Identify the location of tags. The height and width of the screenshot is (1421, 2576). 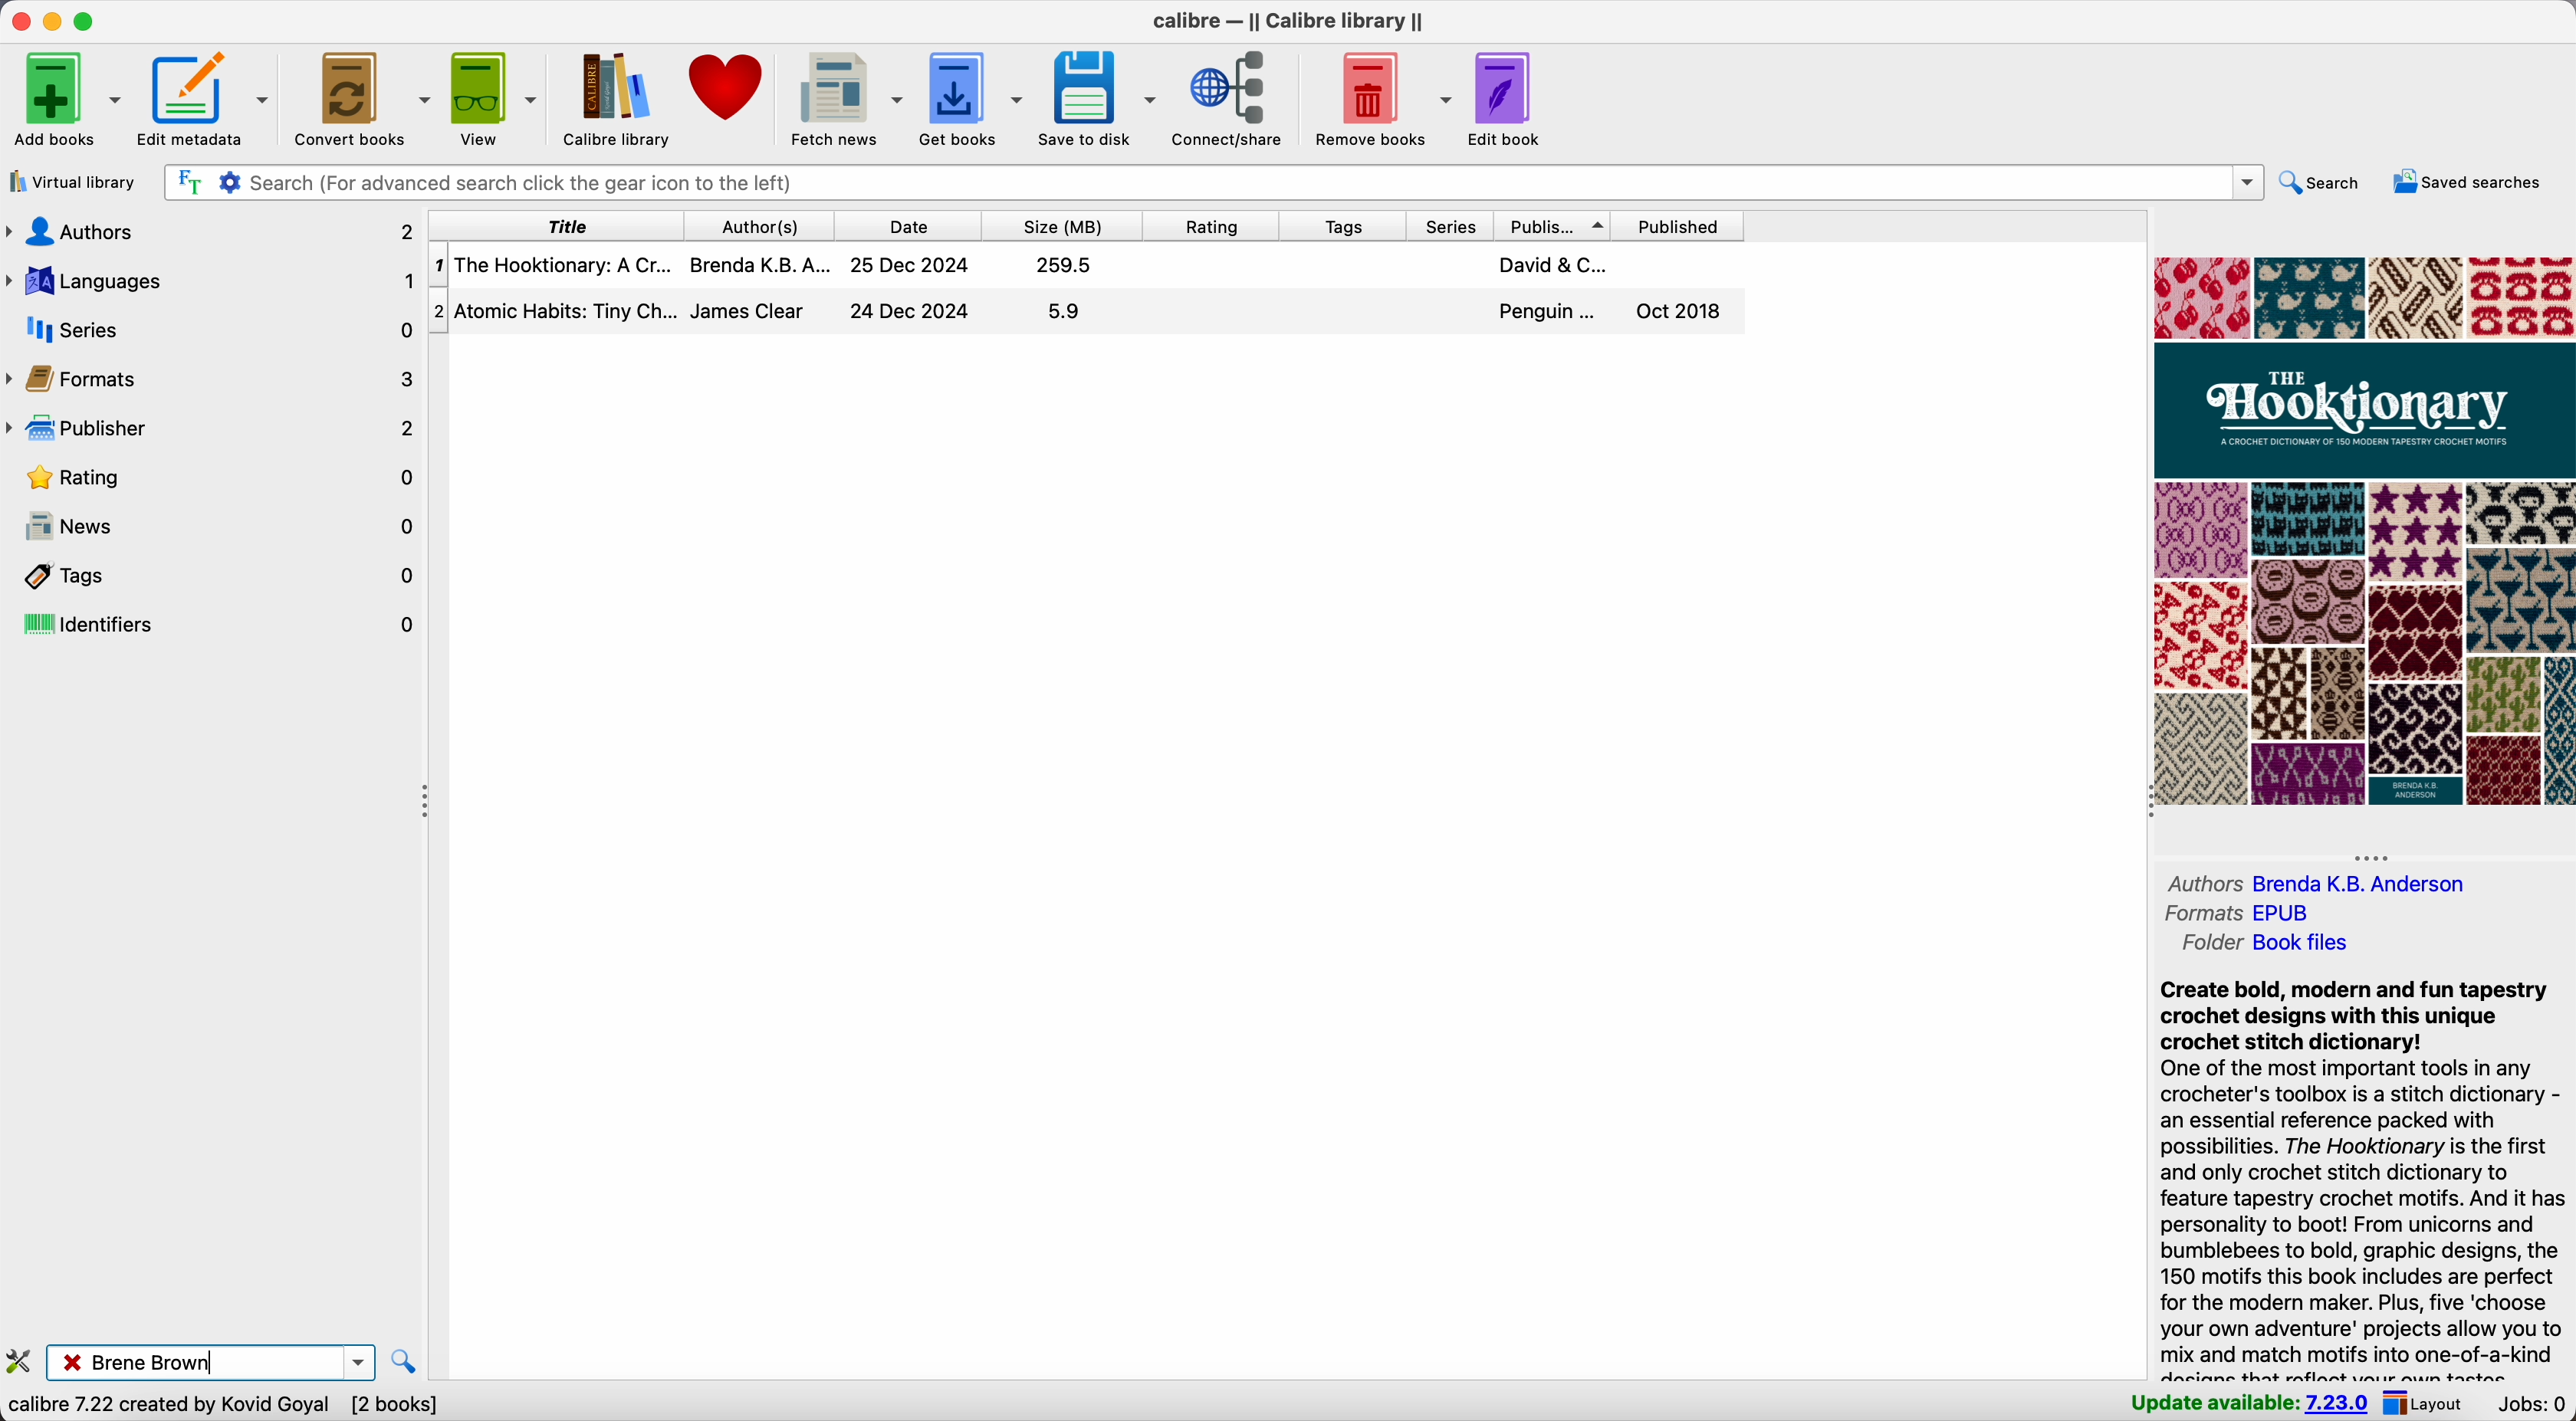
(1343, 225).